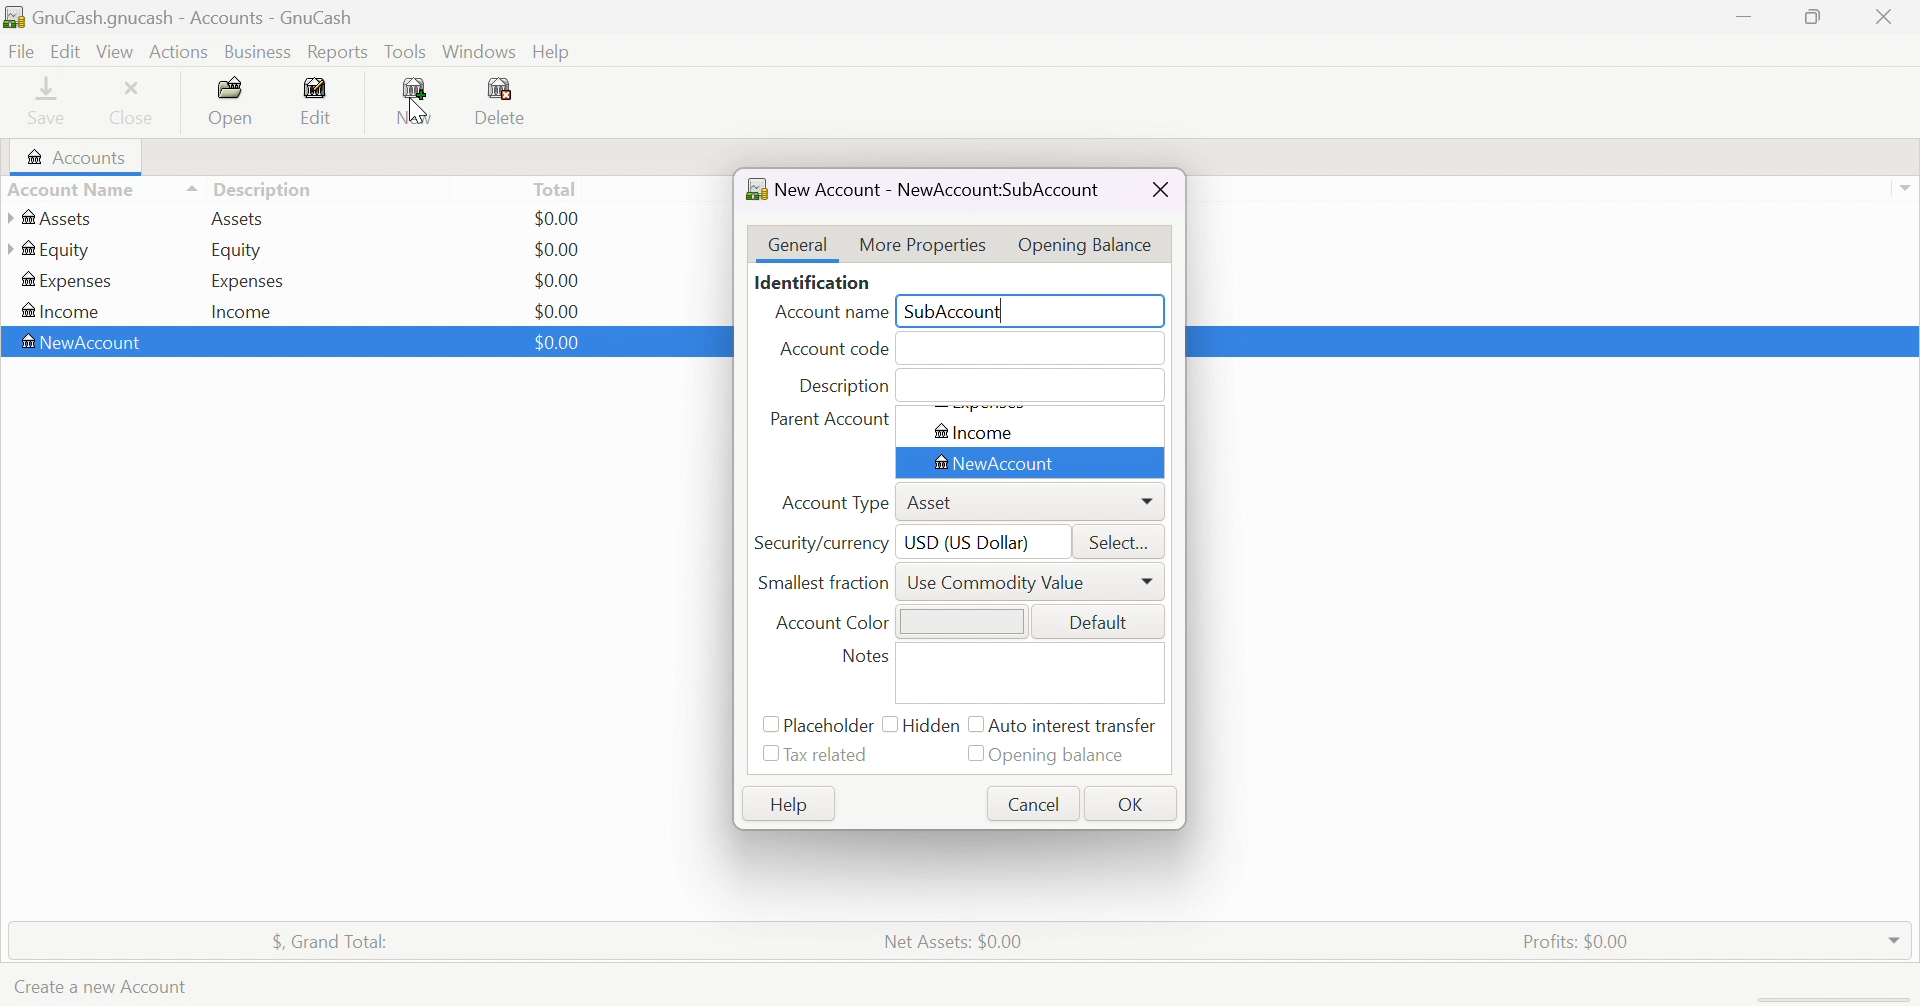 The image size is (1920, 1006). What do you see at coordinates (1908, 188) in the screenshot?
I see `drop down` at bounding box center [1908, 188].